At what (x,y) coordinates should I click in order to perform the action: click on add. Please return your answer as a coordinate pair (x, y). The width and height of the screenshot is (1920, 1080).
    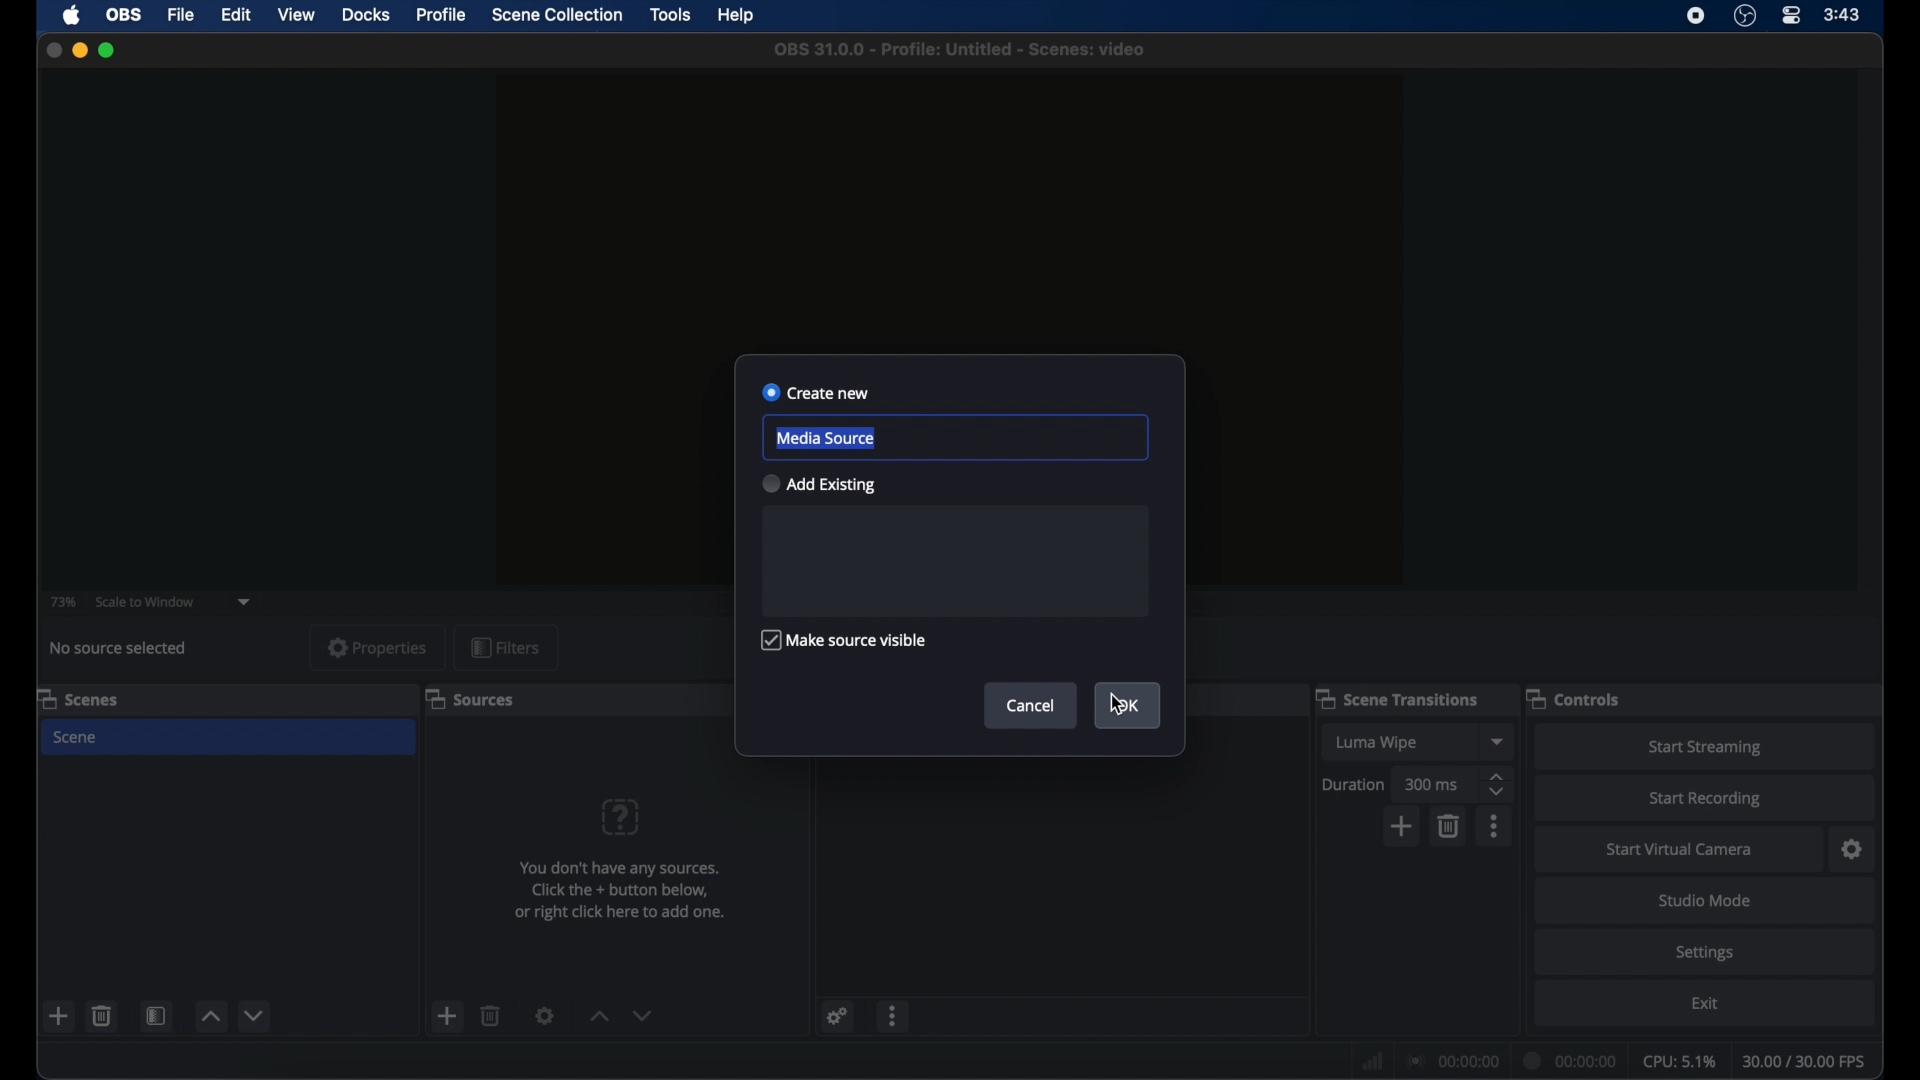
    Looking at the image, I should click on (446, 1015).